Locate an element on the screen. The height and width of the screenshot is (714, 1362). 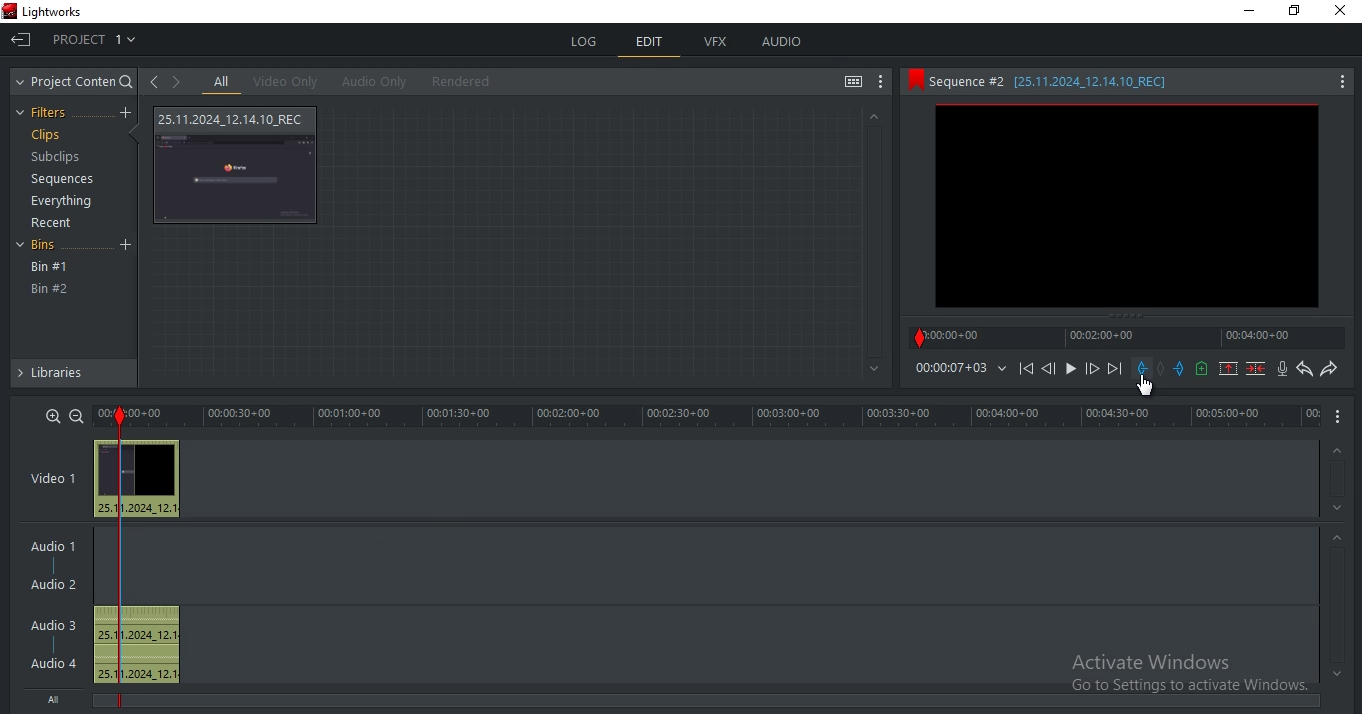
bins is located at coordinates (49, 247).